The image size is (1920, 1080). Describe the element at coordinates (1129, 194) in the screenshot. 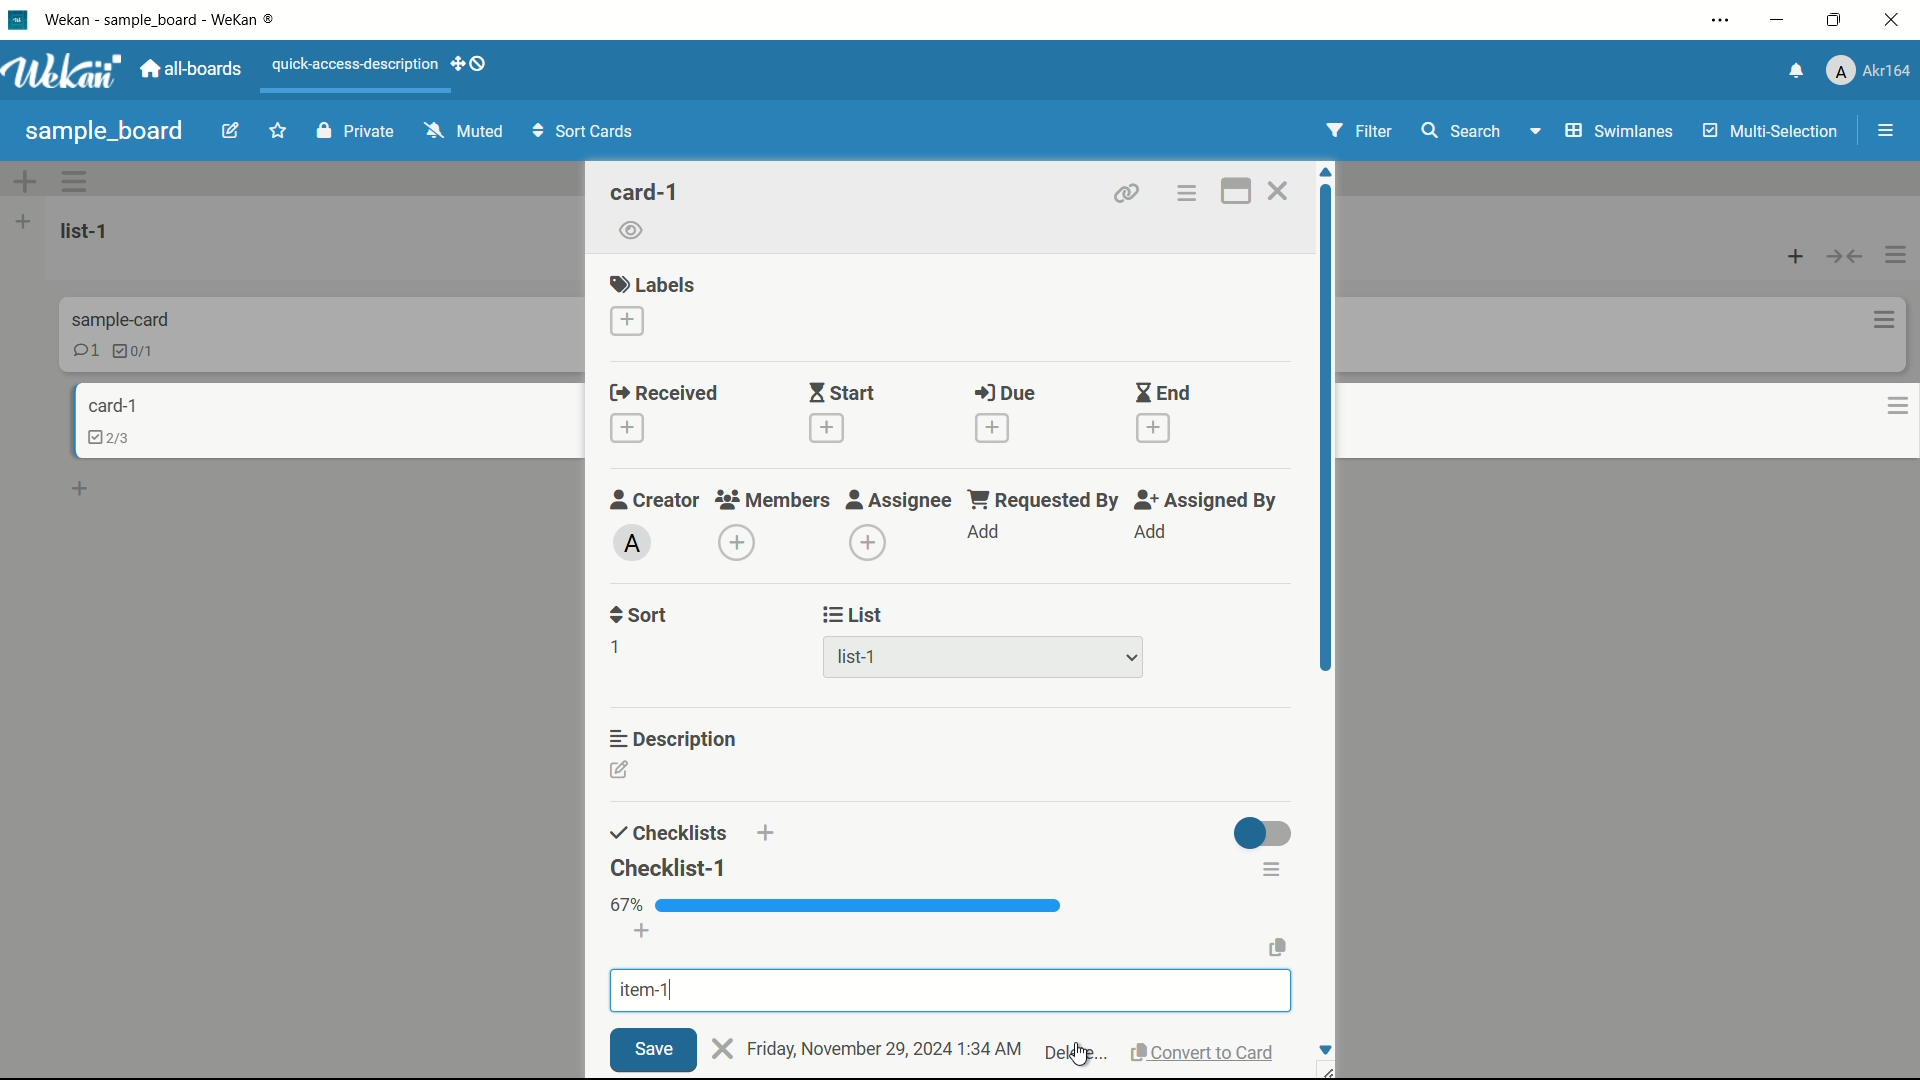

I see `copy card link to clipboard` at that location.